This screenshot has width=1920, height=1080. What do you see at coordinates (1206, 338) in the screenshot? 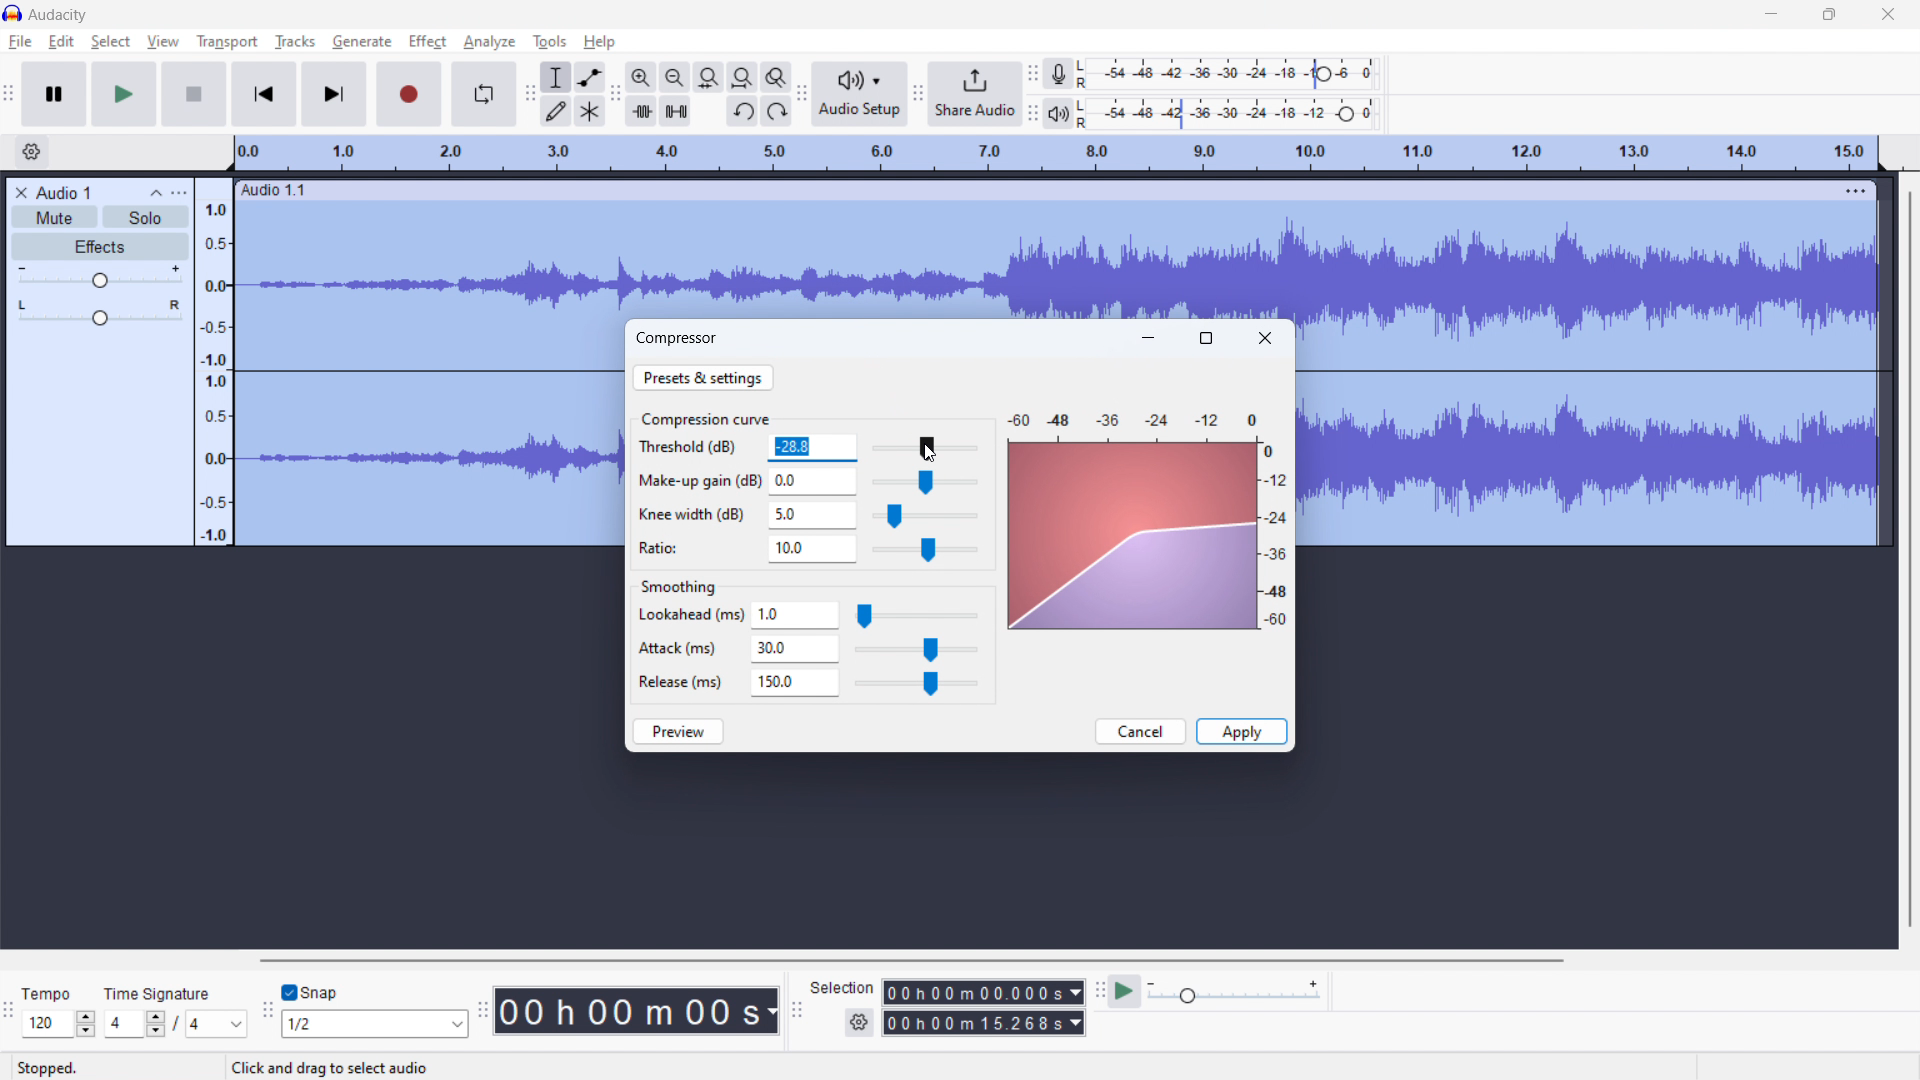
I see `maximize` at bounding box center [1206, 338].